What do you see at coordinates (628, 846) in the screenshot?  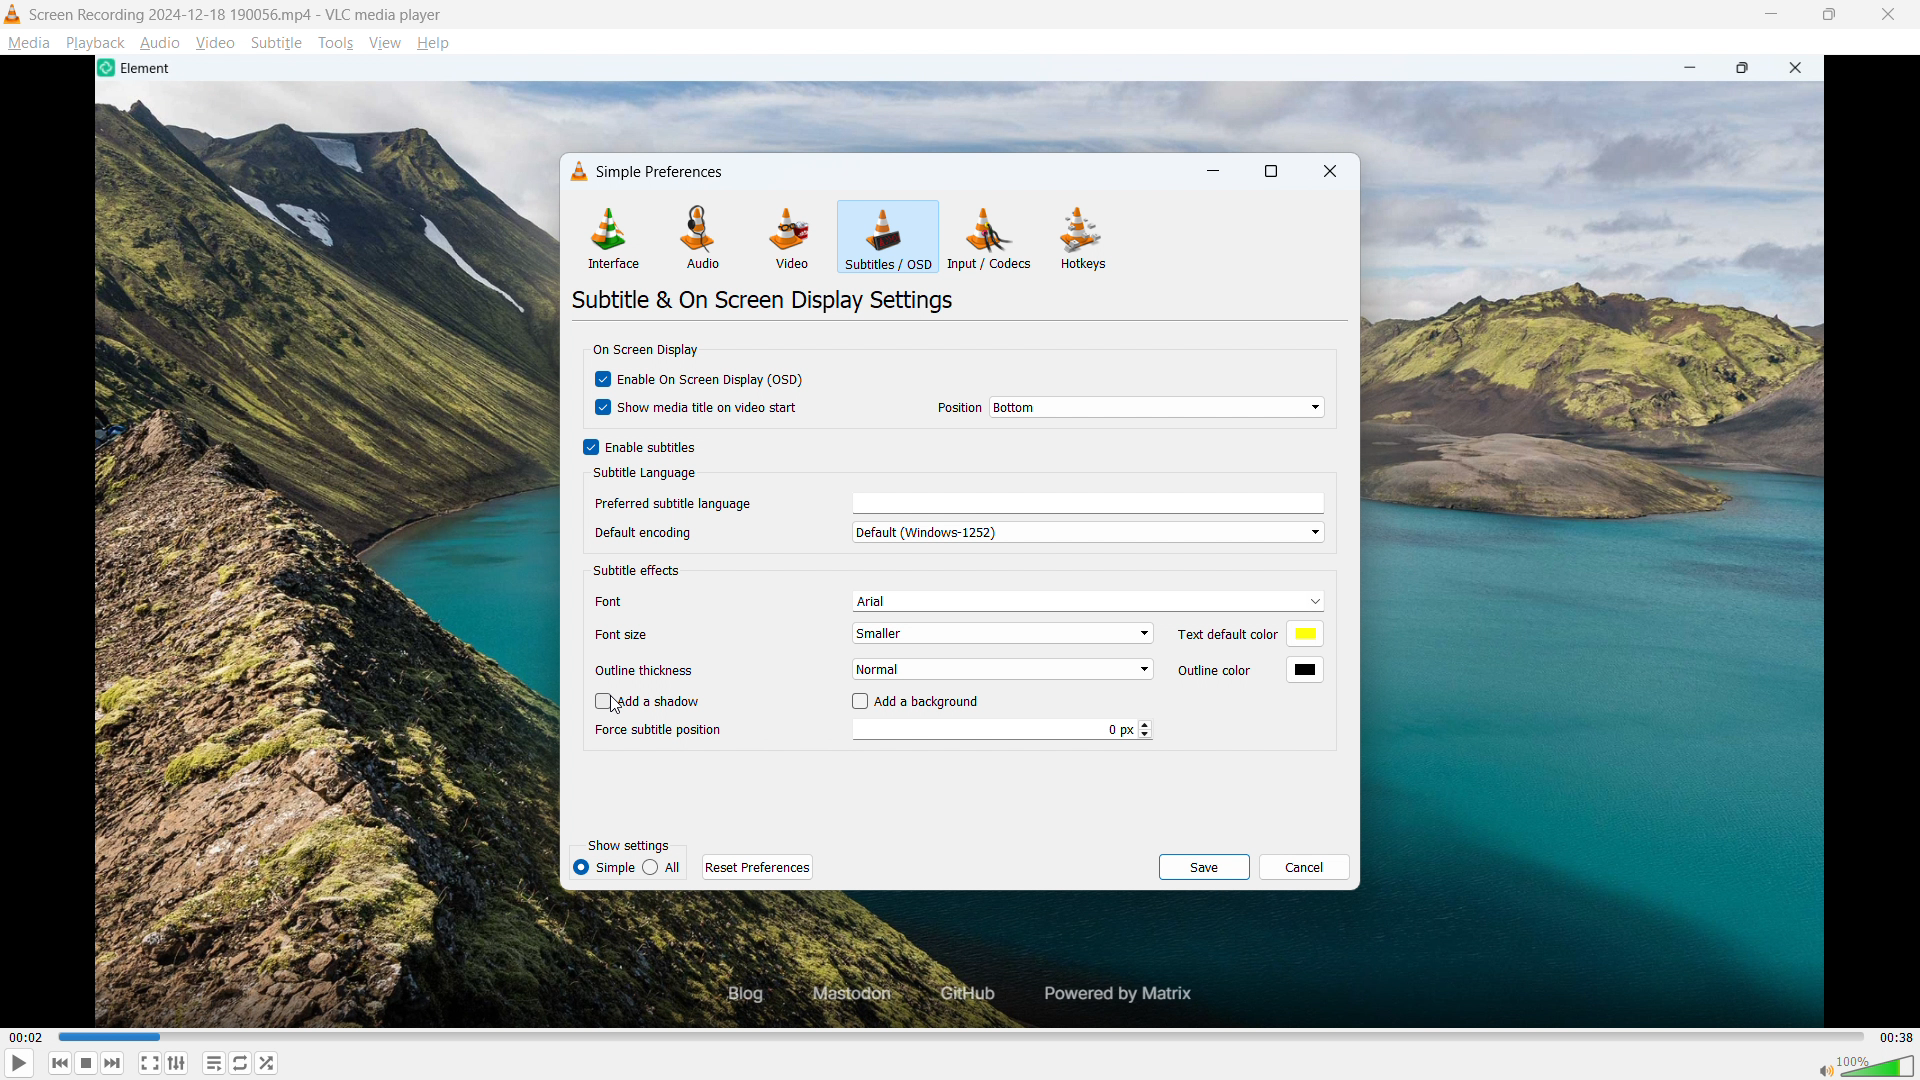 I see `Show settings ` at bounding box center [628, 846].